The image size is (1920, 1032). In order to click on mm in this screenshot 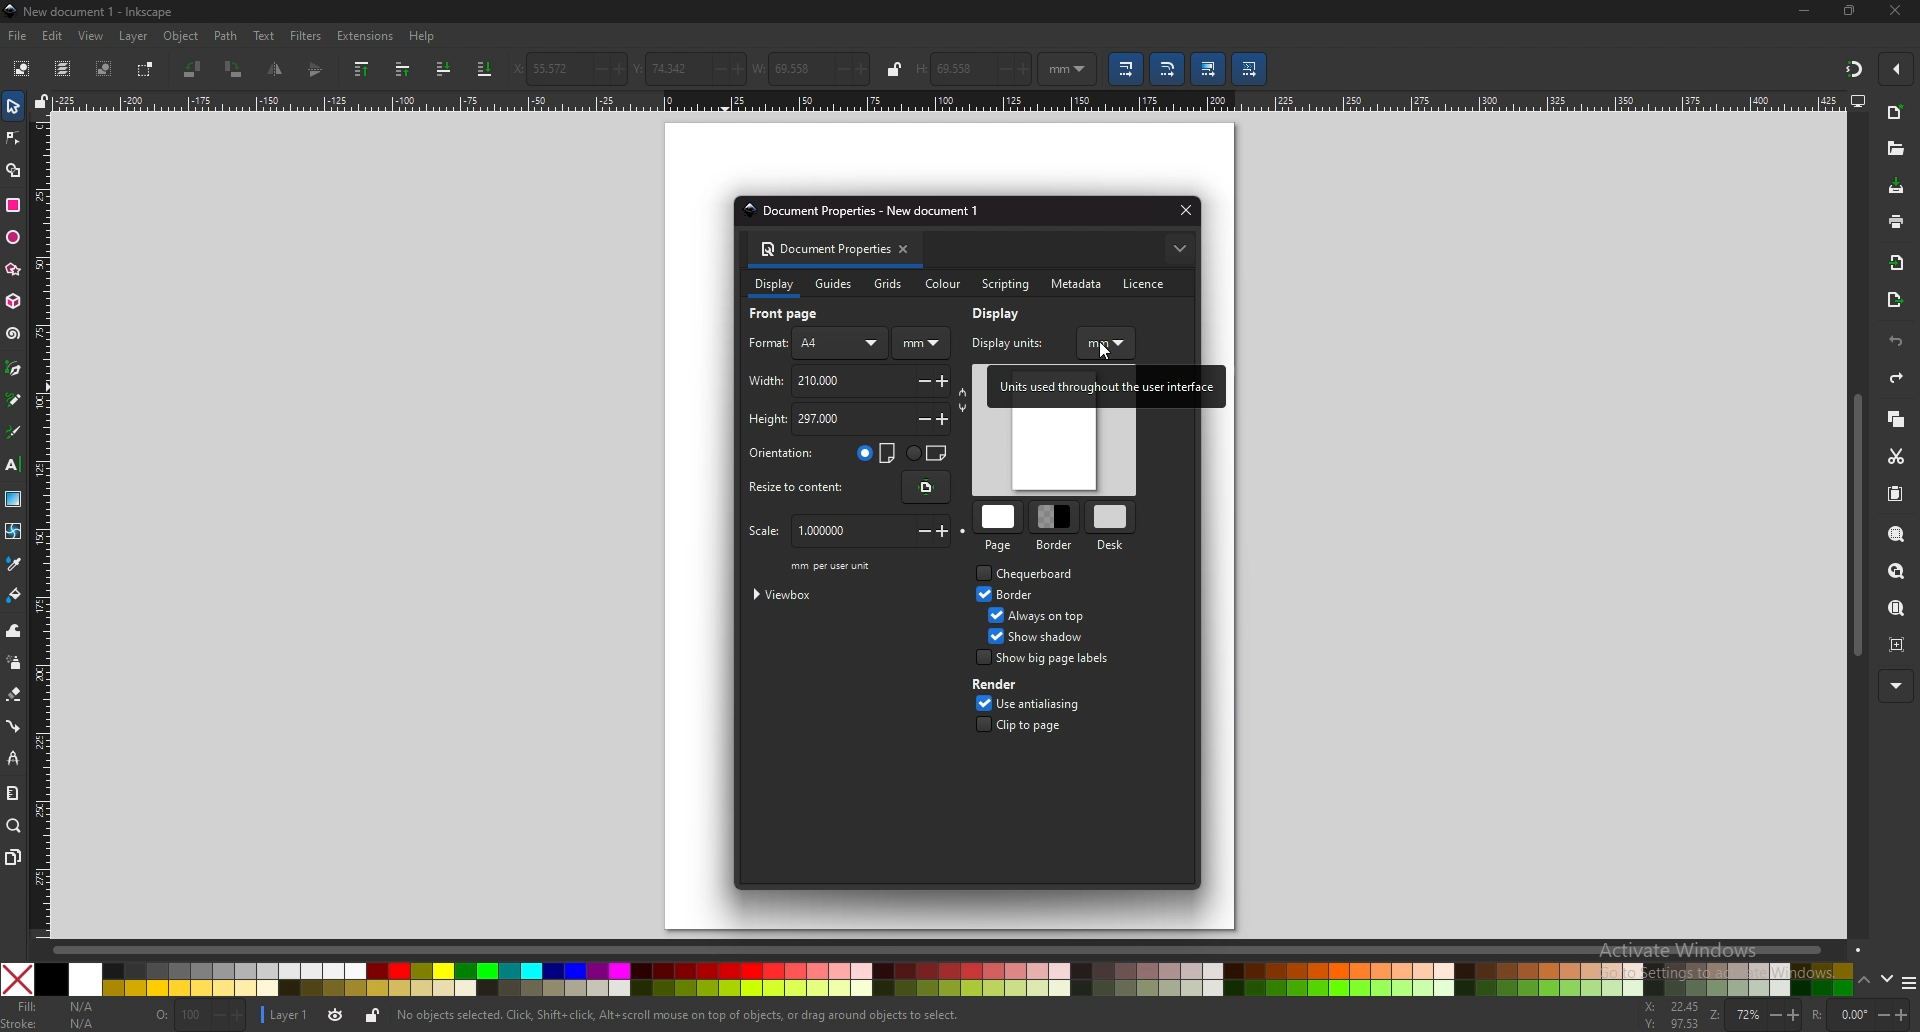, I will do `click(921, 344)`.